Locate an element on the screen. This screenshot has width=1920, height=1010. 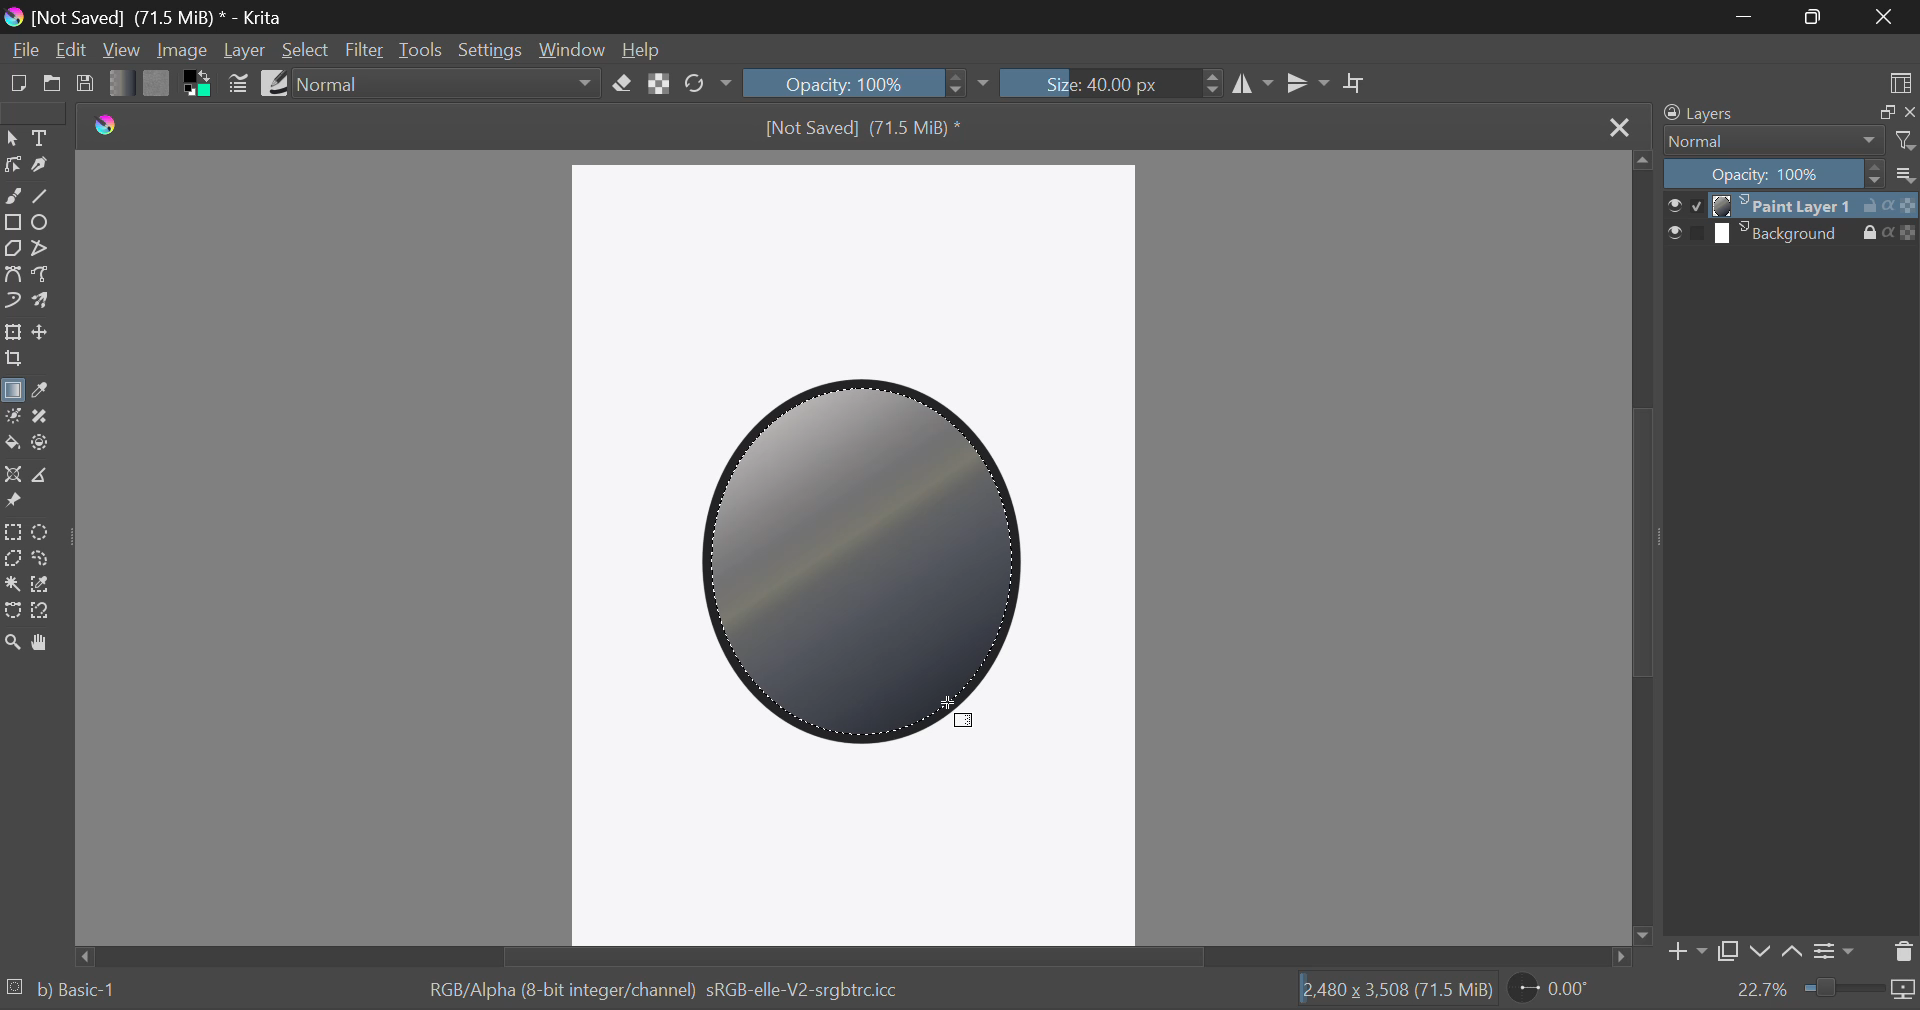
Image is located at coordinates (184, 52).